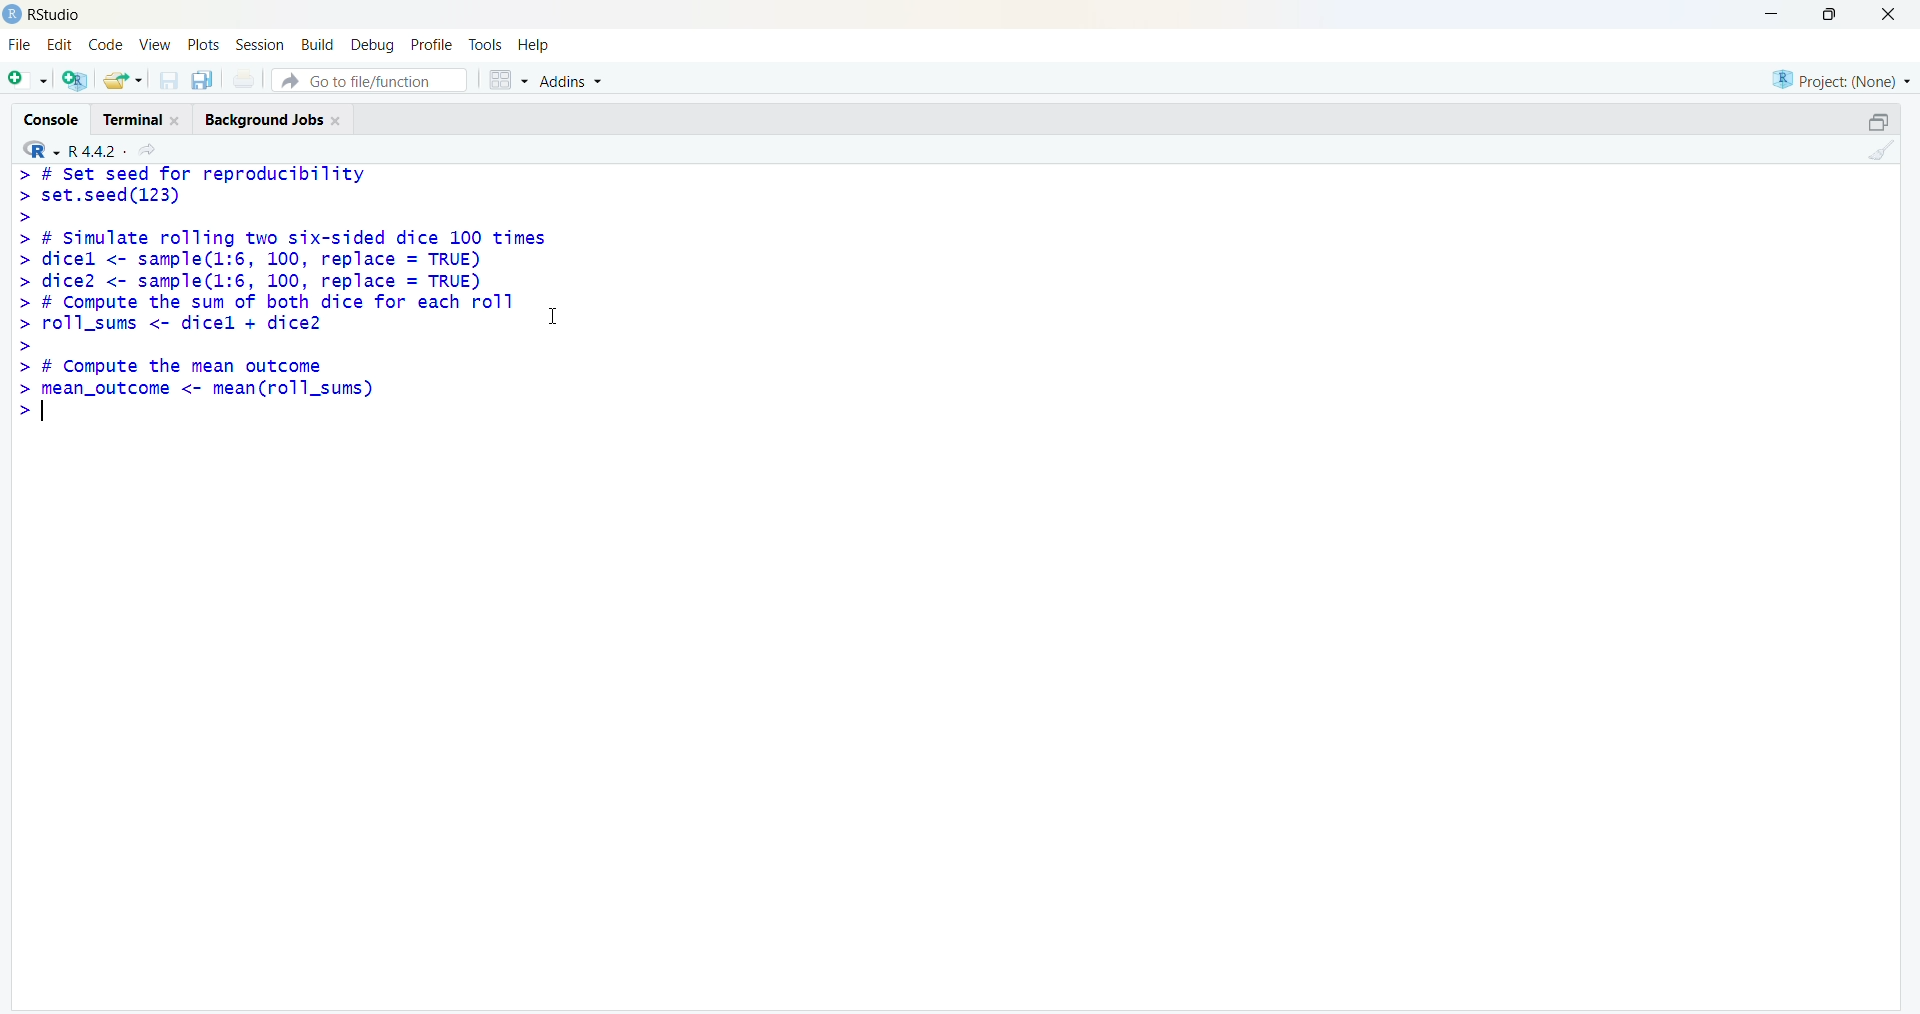  Describe the element at coordinates (51, 120) in the screenshot. I see `cosole` at that location.